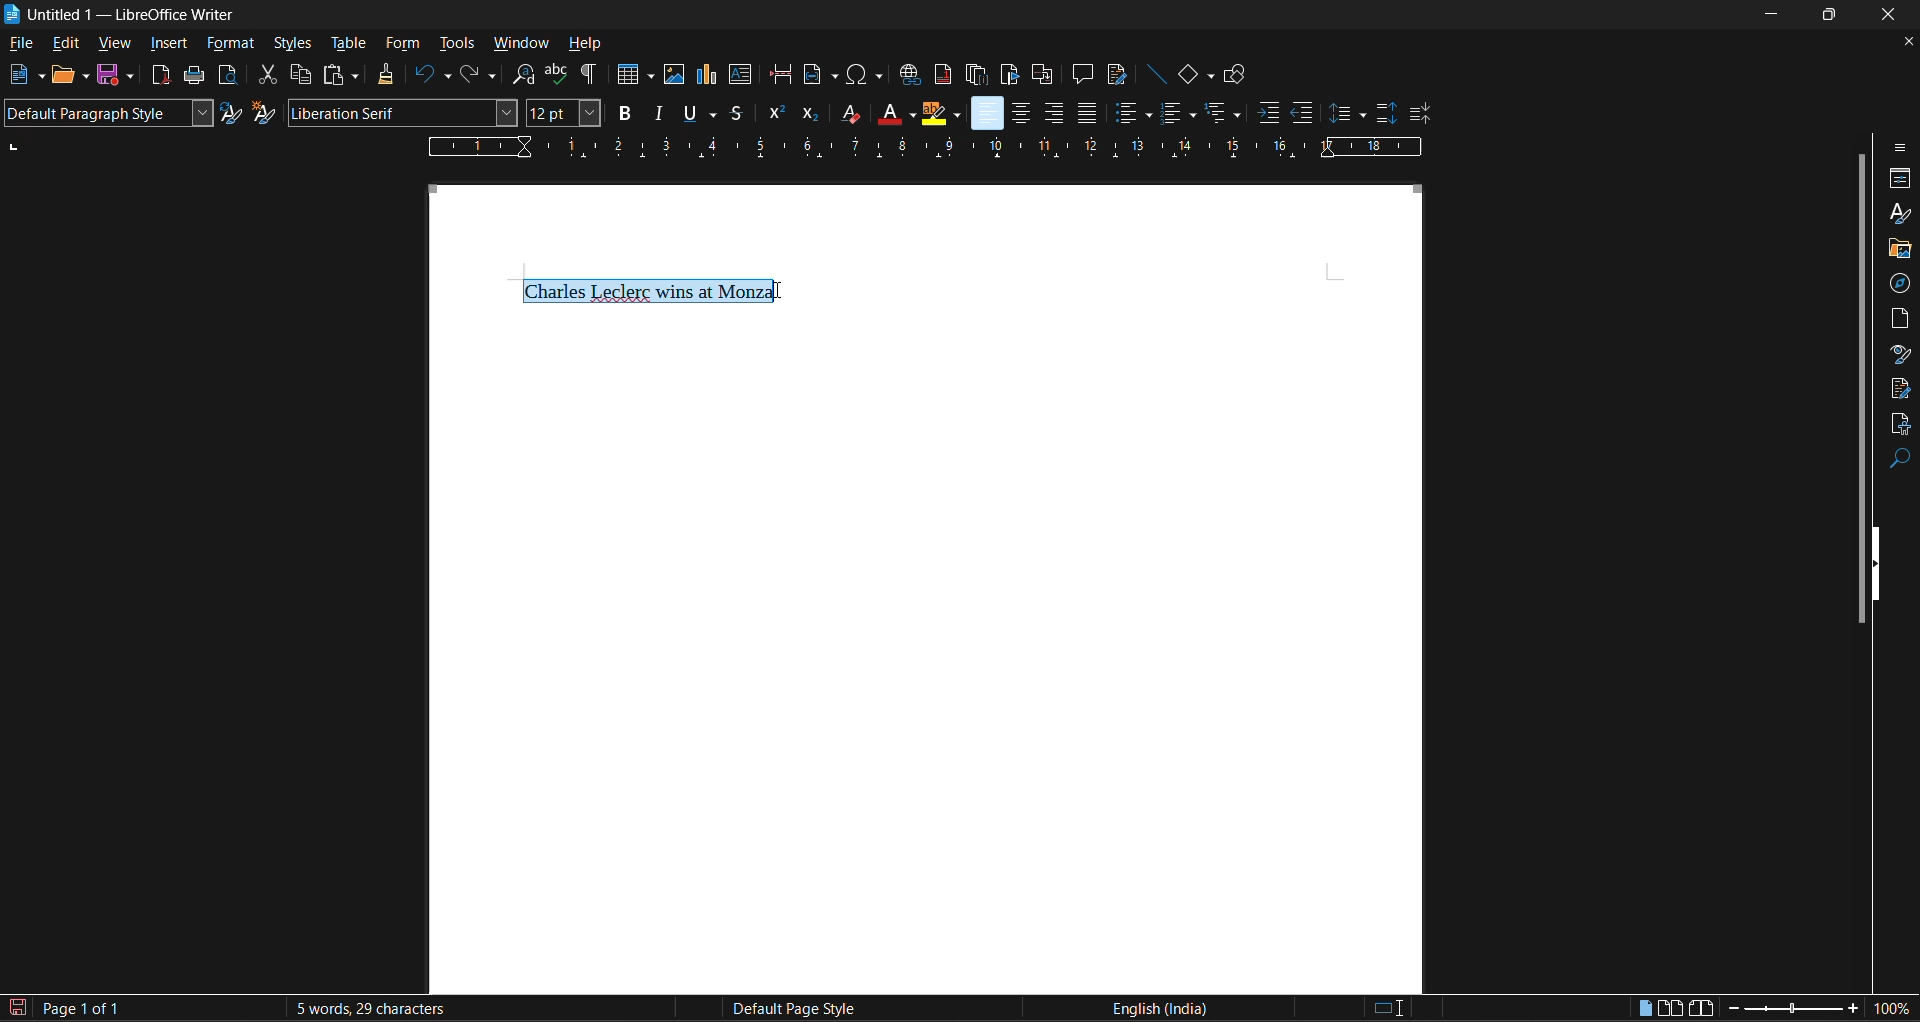 Image resolution: width=1920 pixels, height=1022 pixels. I want to click on clear direct formatting, so click(846, 112).